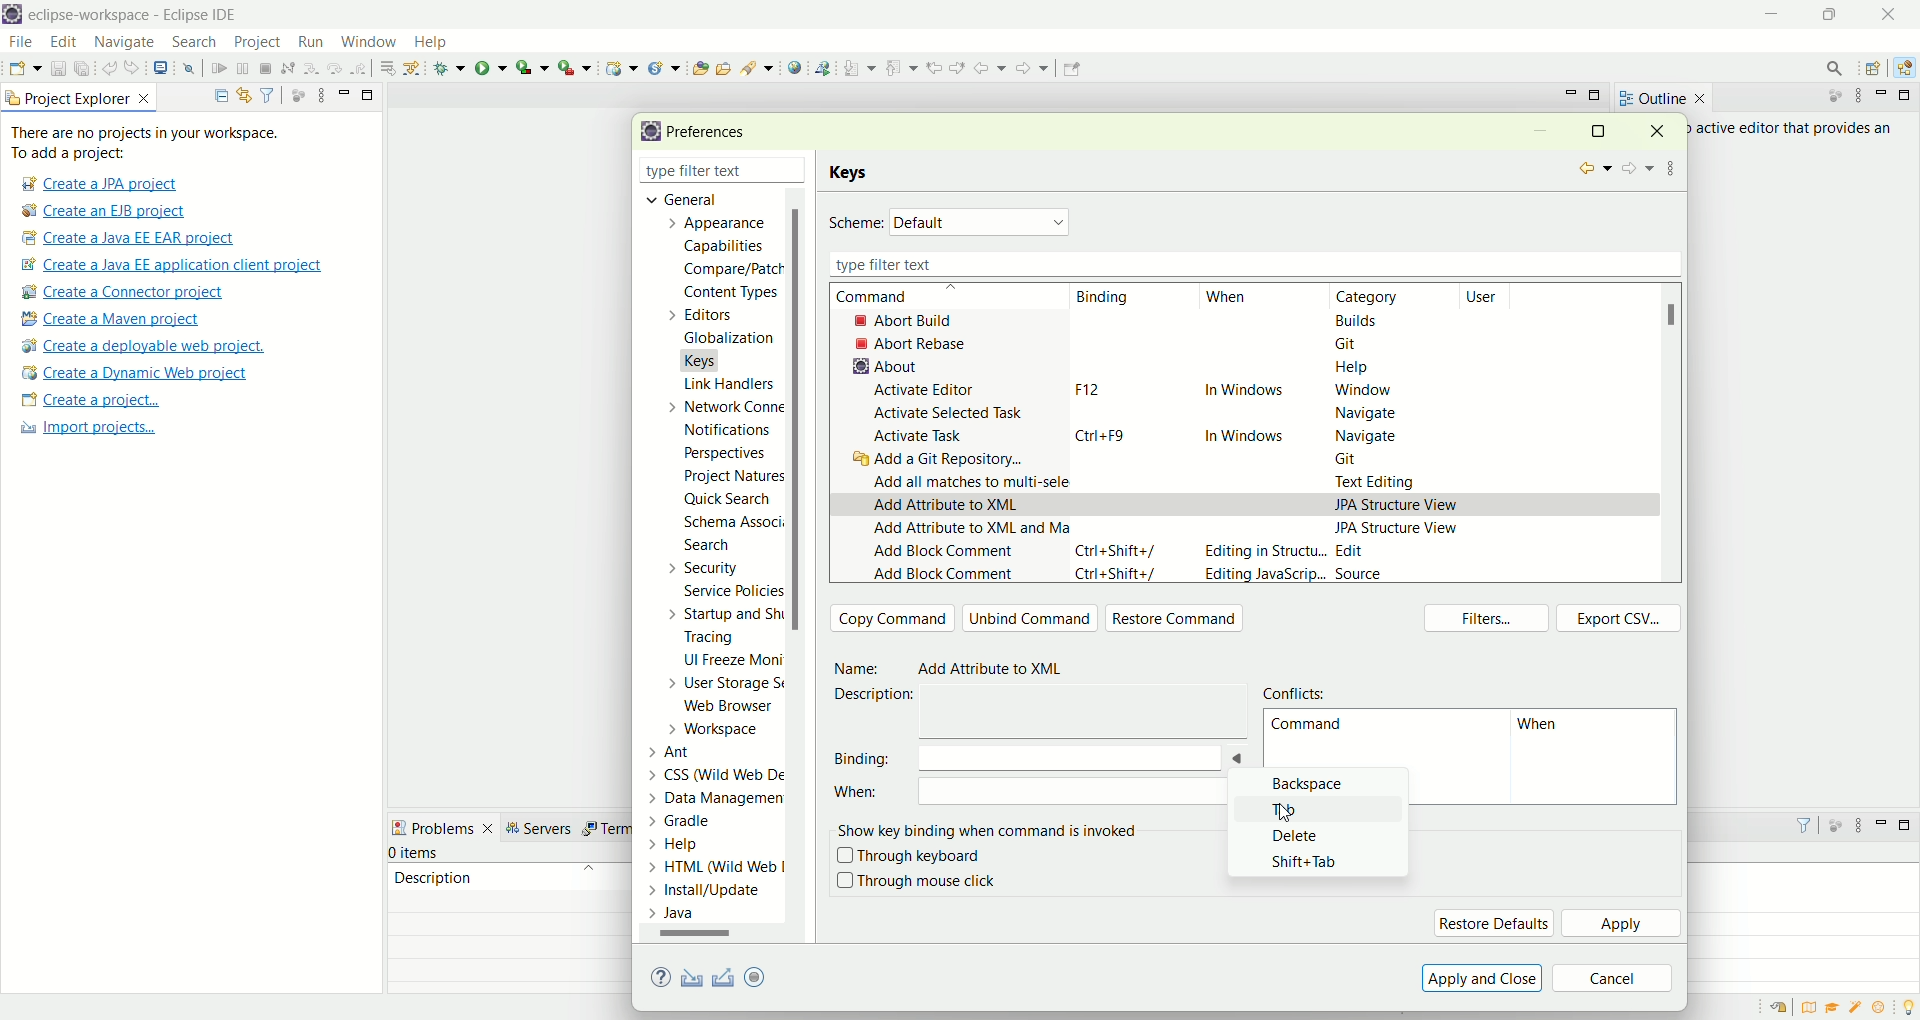 The height and width of the screenshot is (1020, 1920). Describe the element at coordinates (1107, 435) in the screenshot. I see `strl+F9` at that location.